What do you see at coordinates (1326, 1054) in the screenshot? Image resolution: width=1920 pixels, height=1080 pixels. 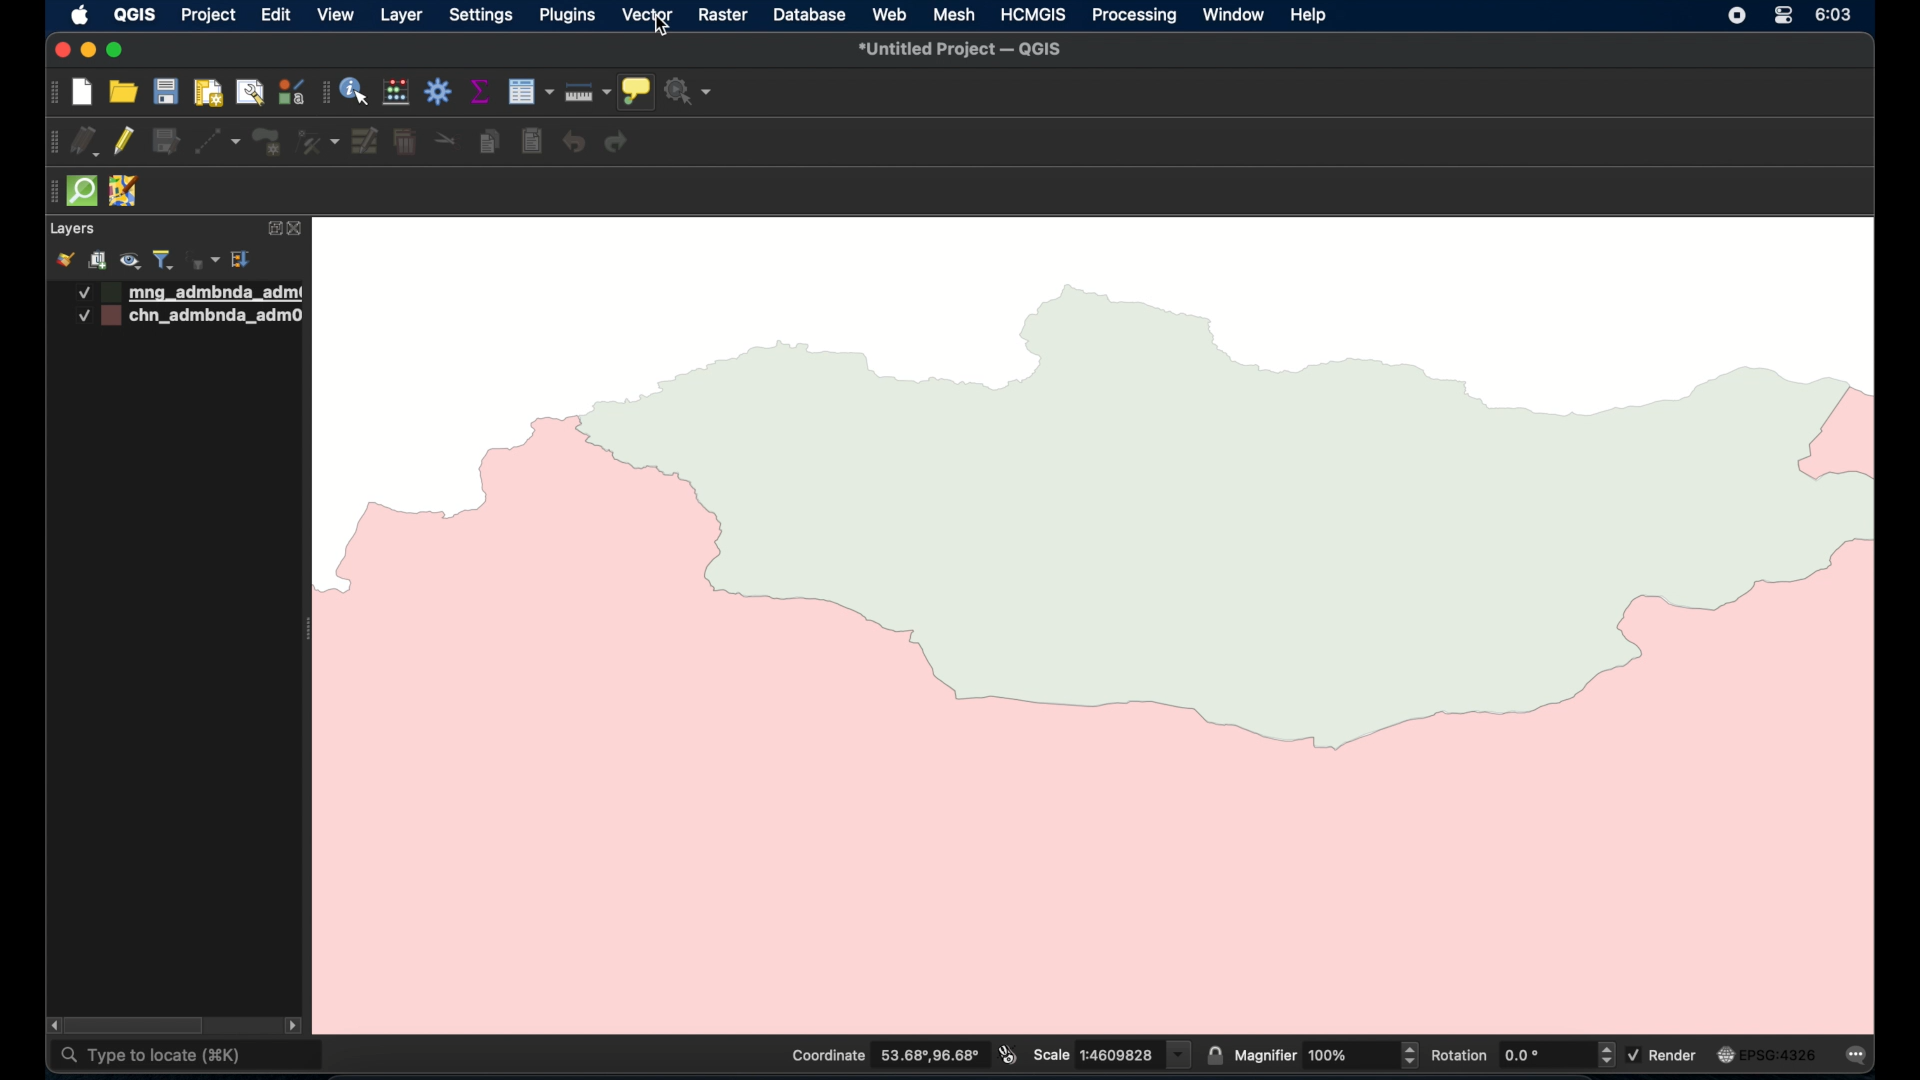 I see `magnifier` at bounding box center [1326, 1054].